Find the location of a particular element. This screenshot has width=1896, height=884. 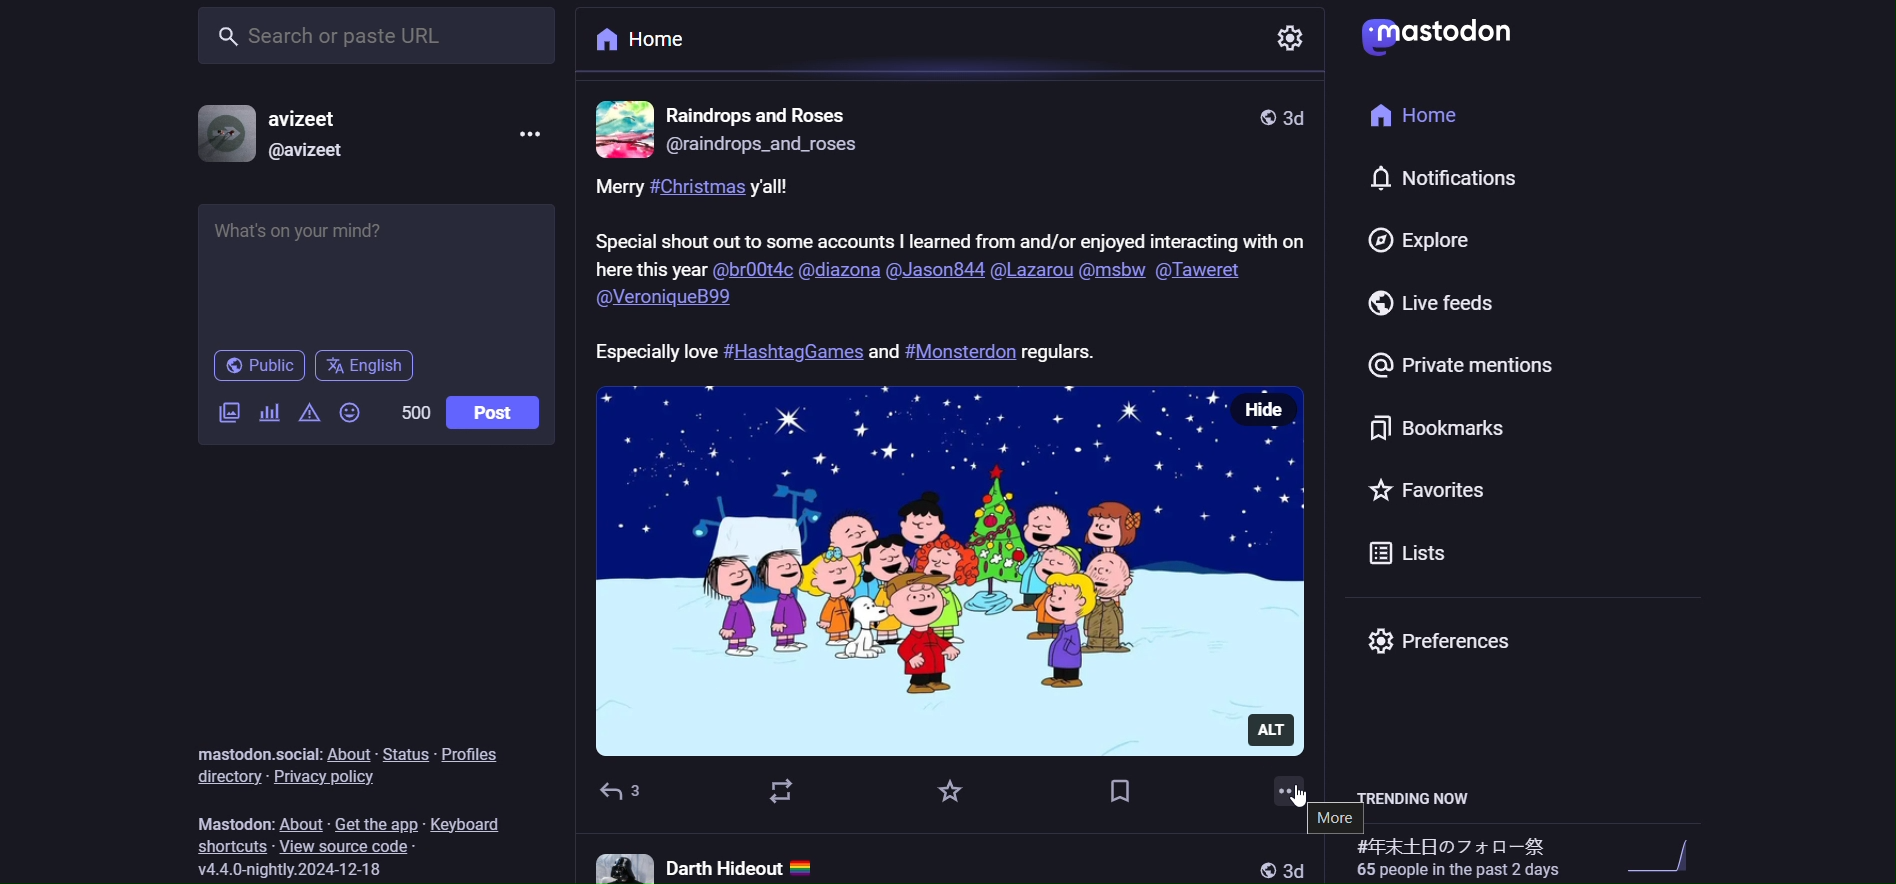

logo is located at coordinates (1446, 39).